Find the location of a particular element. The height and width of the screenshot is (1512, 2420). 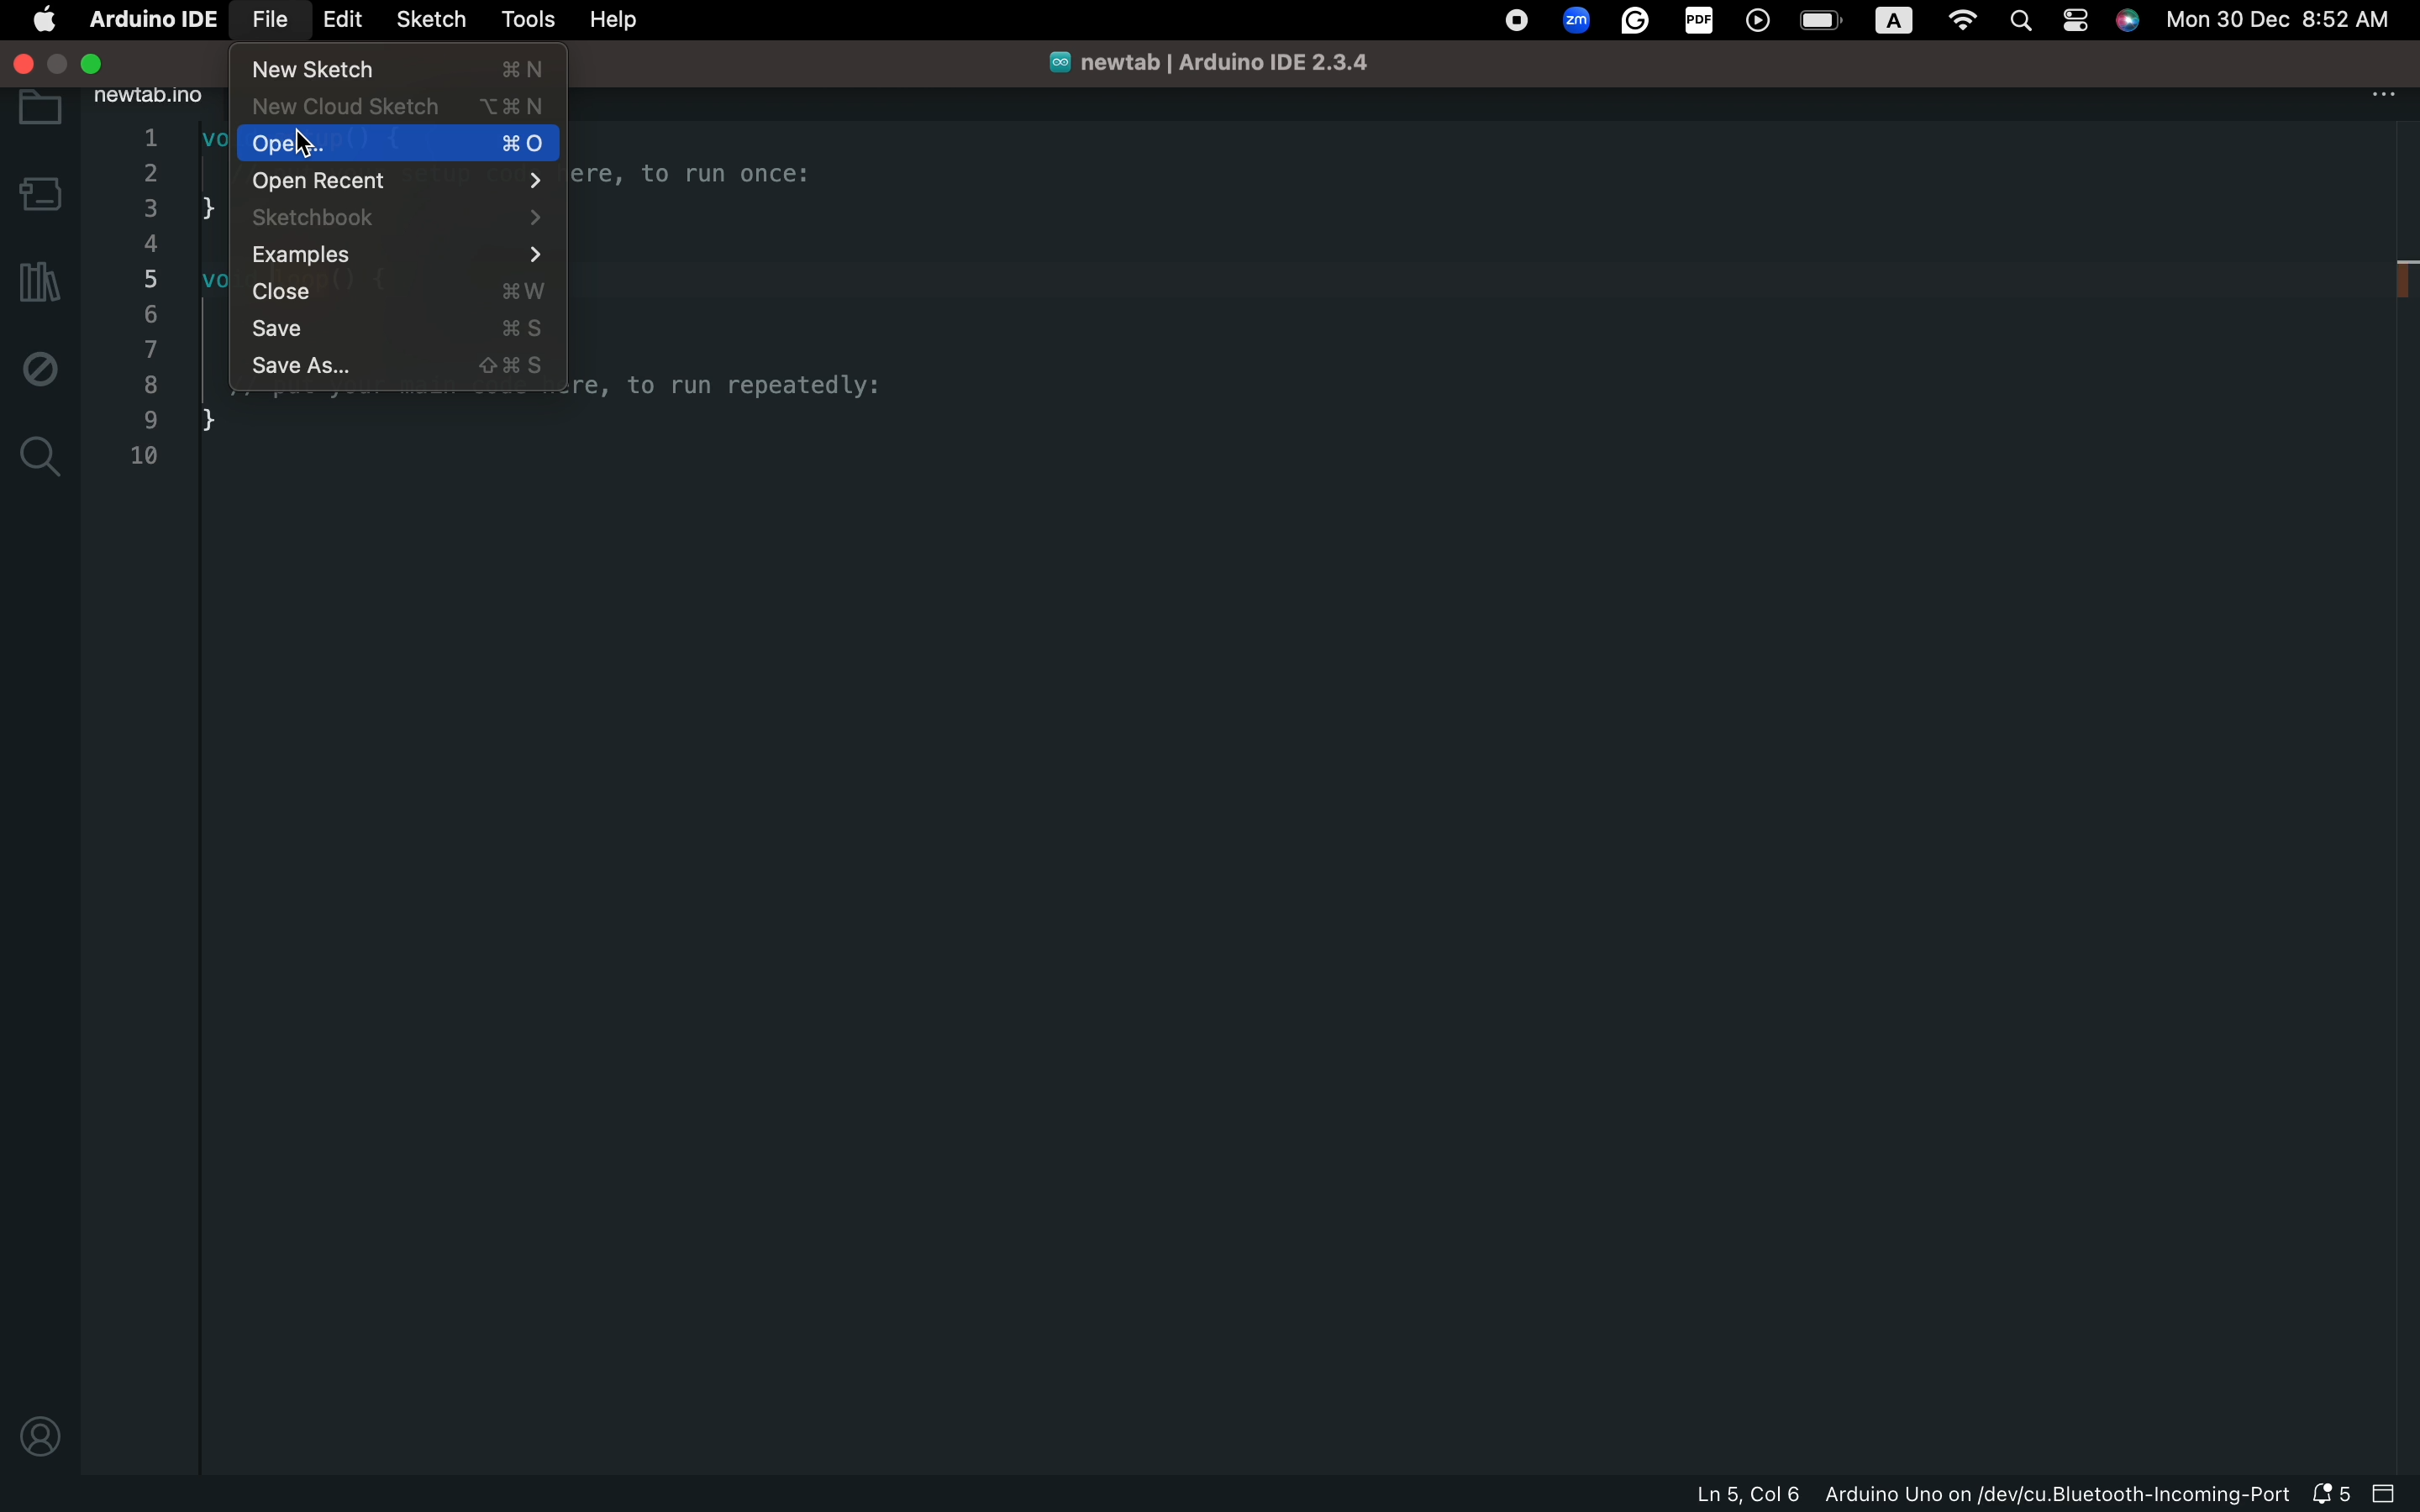

wifi is located at coordinates (1967, 22).